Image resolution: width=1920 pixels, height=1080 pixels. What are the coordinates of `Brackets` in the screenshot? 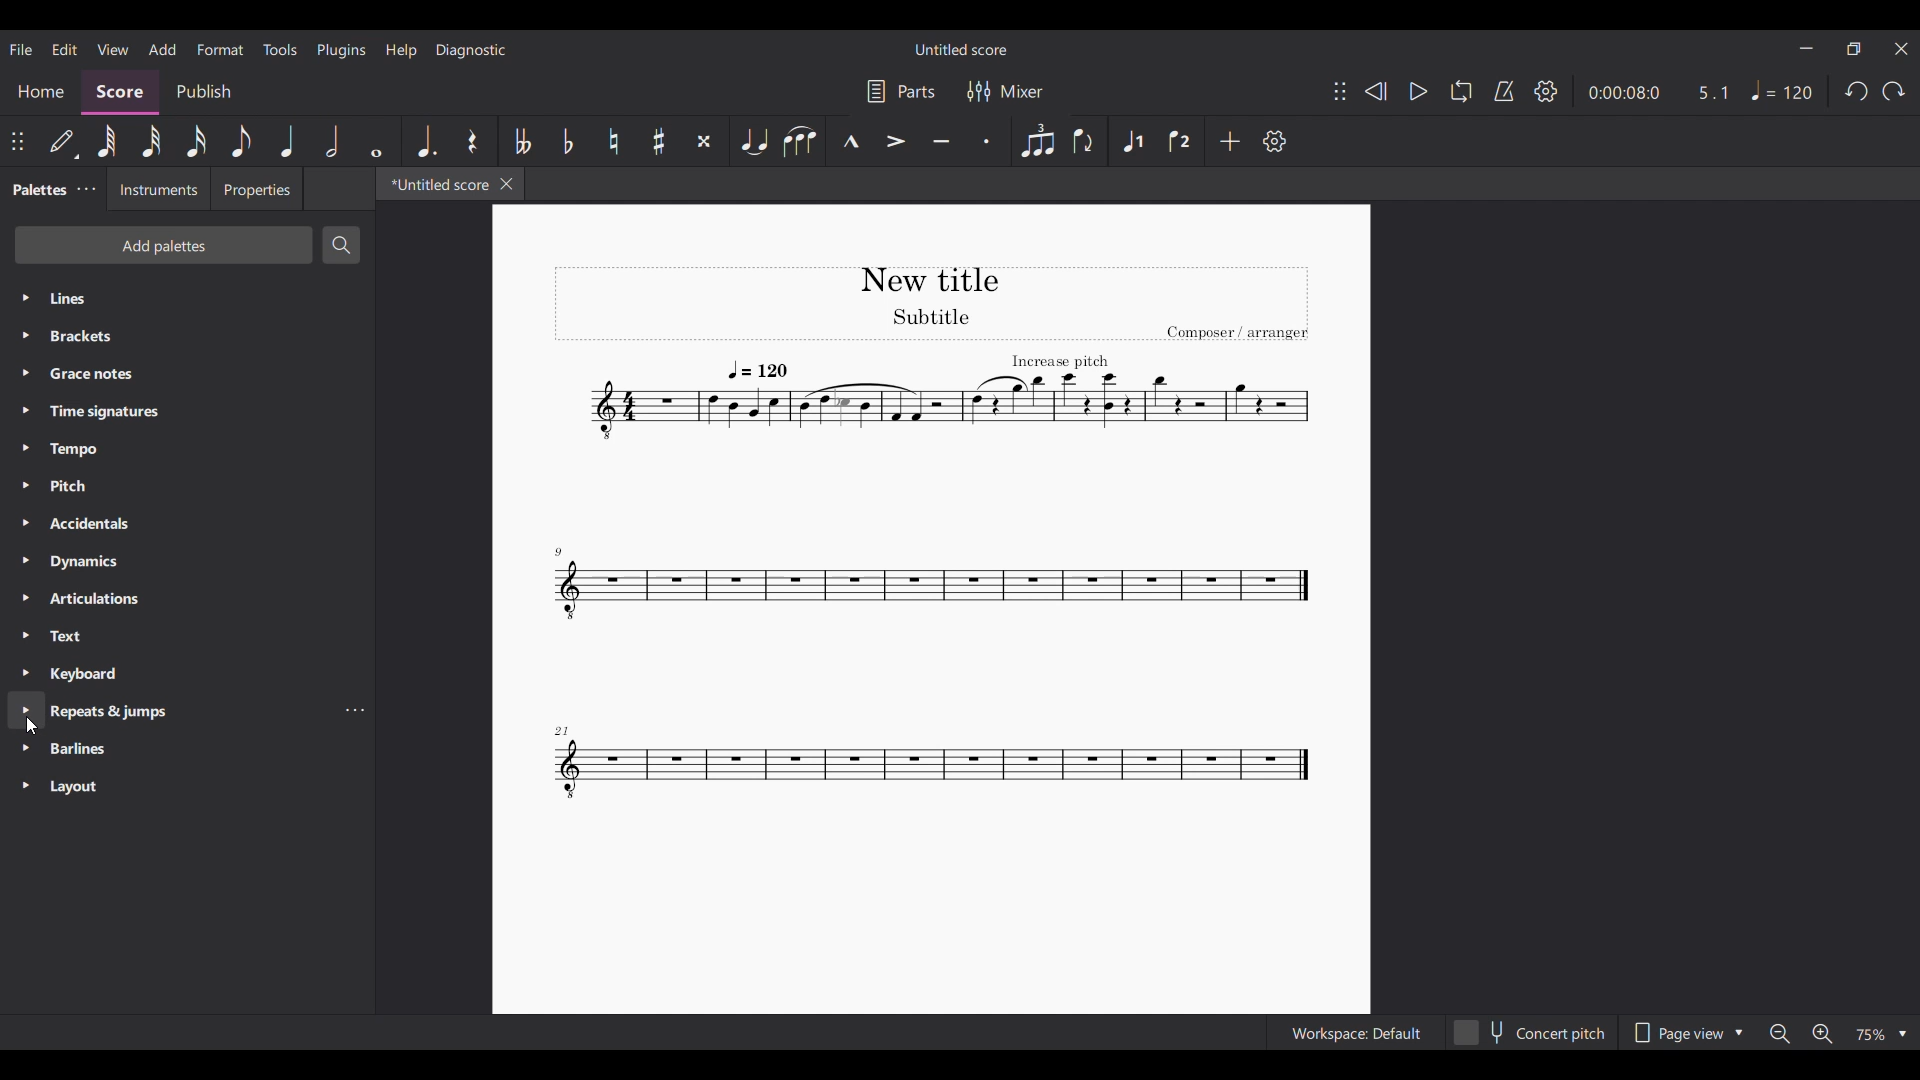 It's located at (188, 336).